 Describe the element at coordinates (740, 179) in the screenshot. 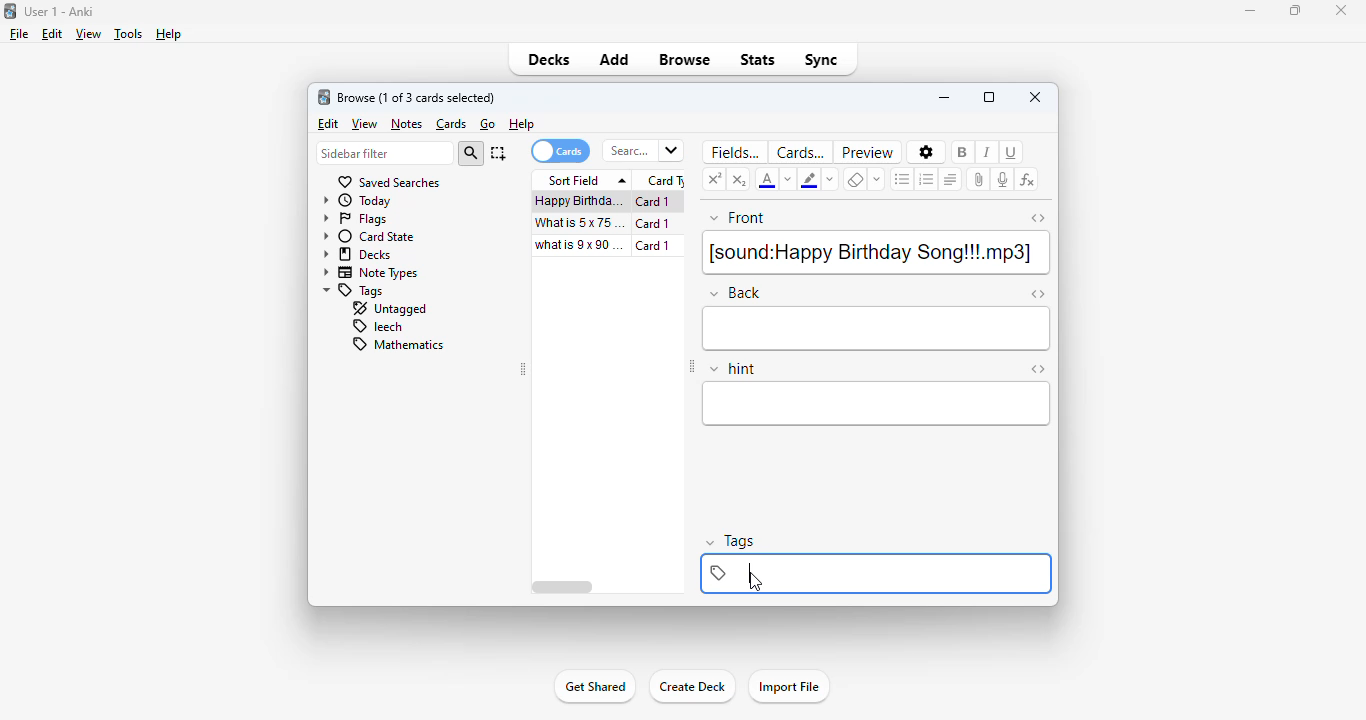

I see `subscript` at that location.